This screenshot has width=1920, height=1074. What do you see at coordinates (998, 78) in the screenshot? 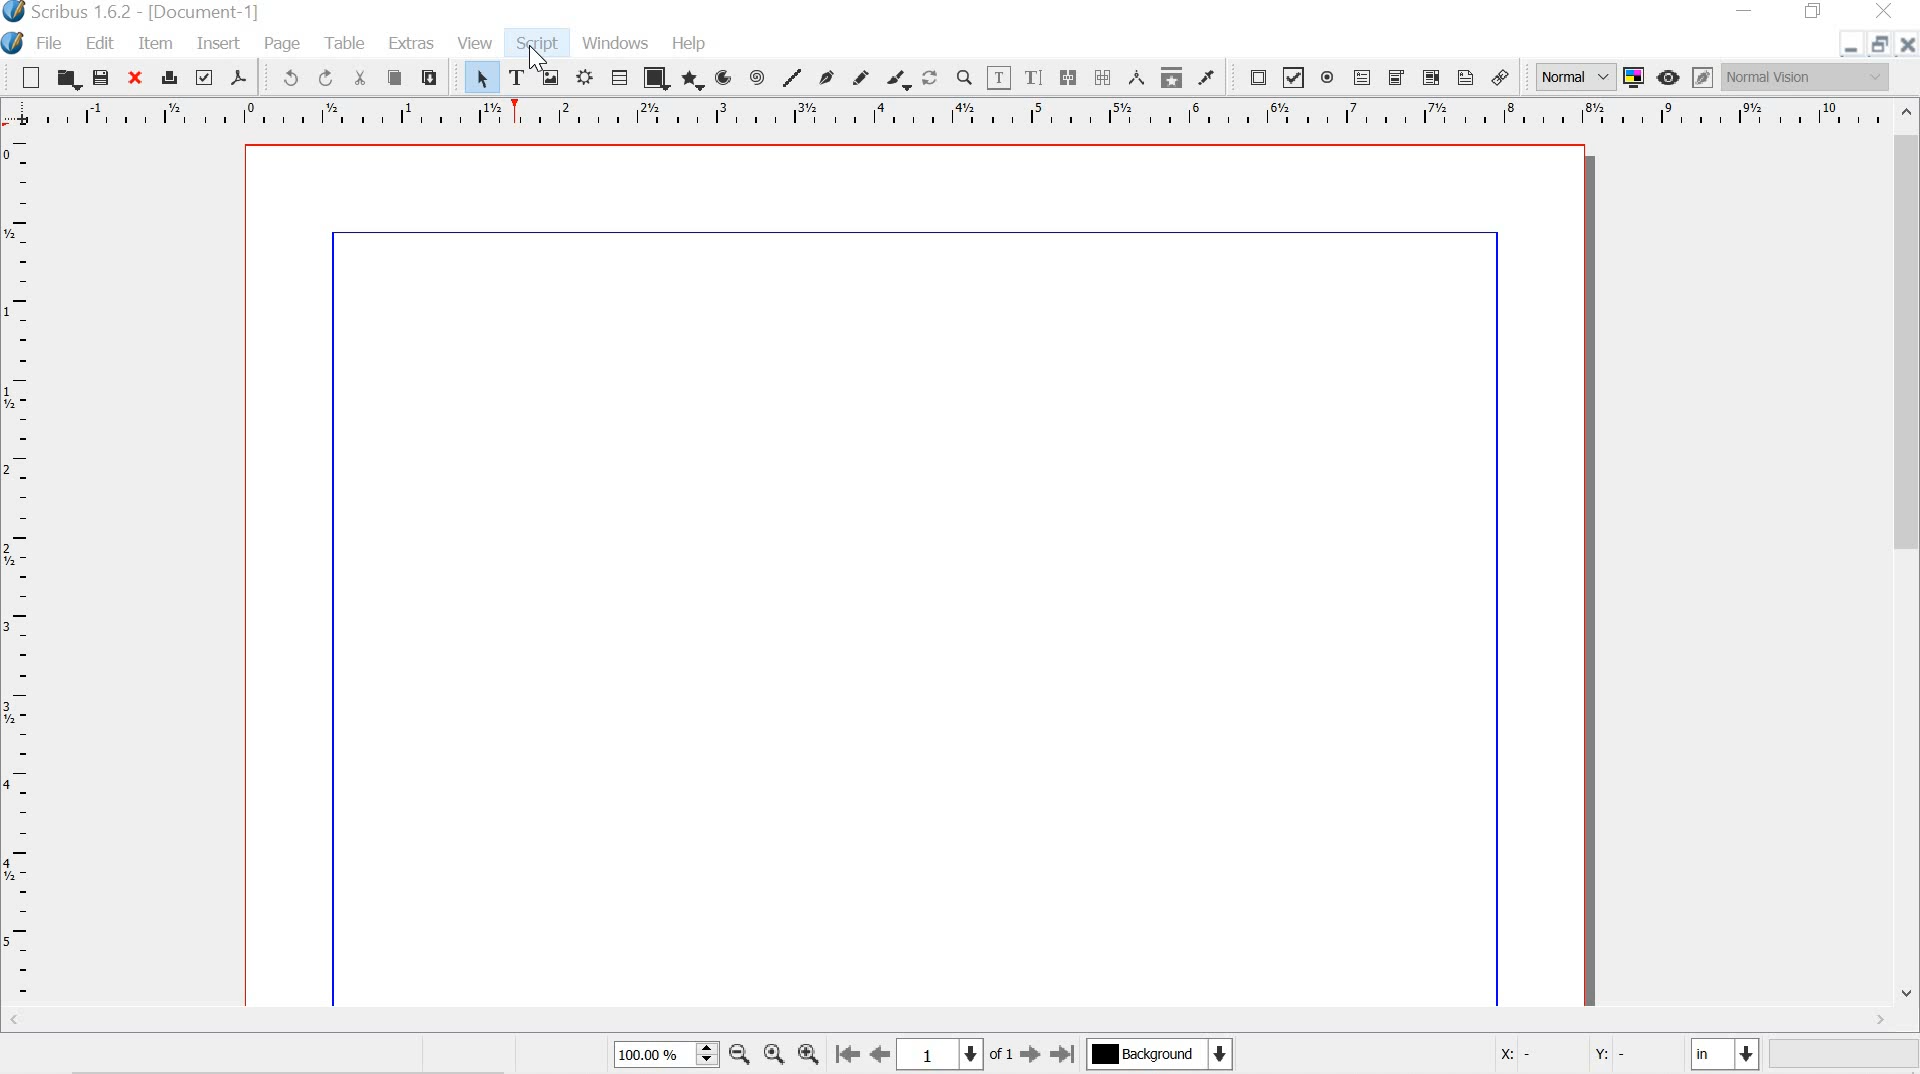
I see `edit contents of frame` at bounding box center [998, 78].